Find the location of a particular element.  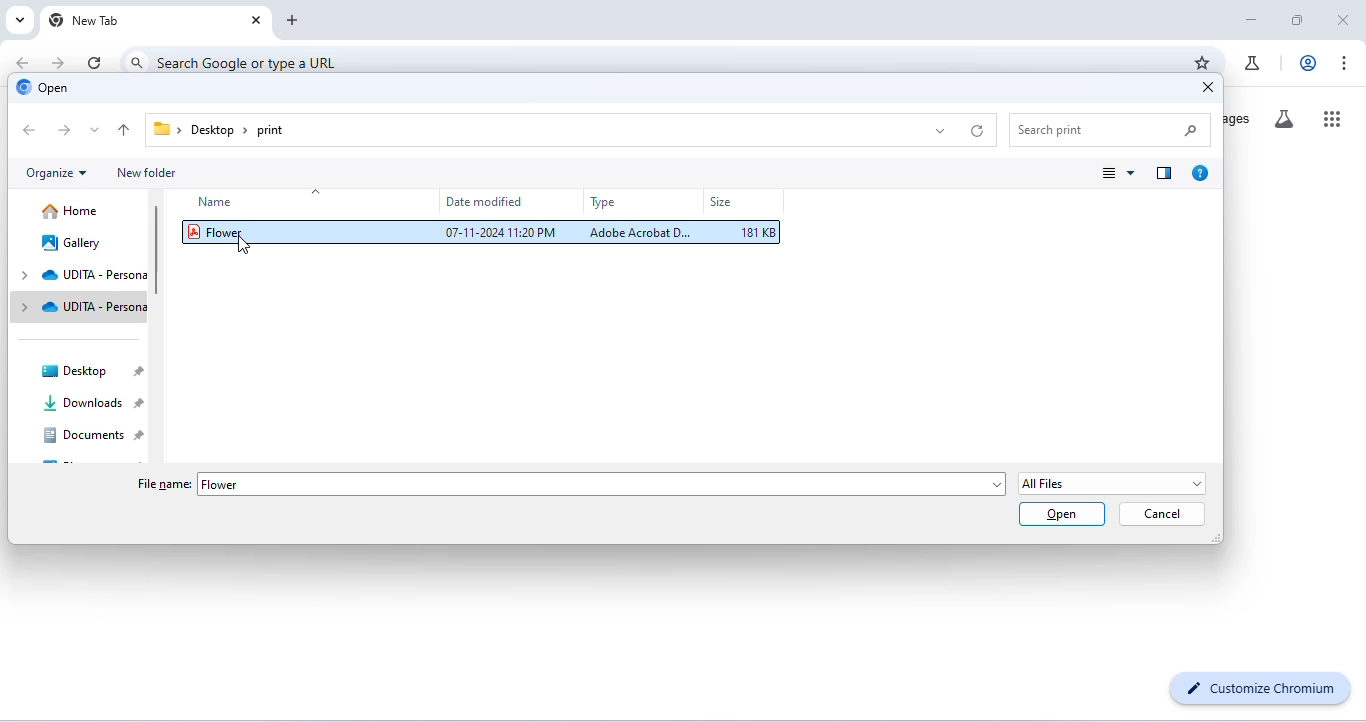

account is located at coordinates (1307, 63).